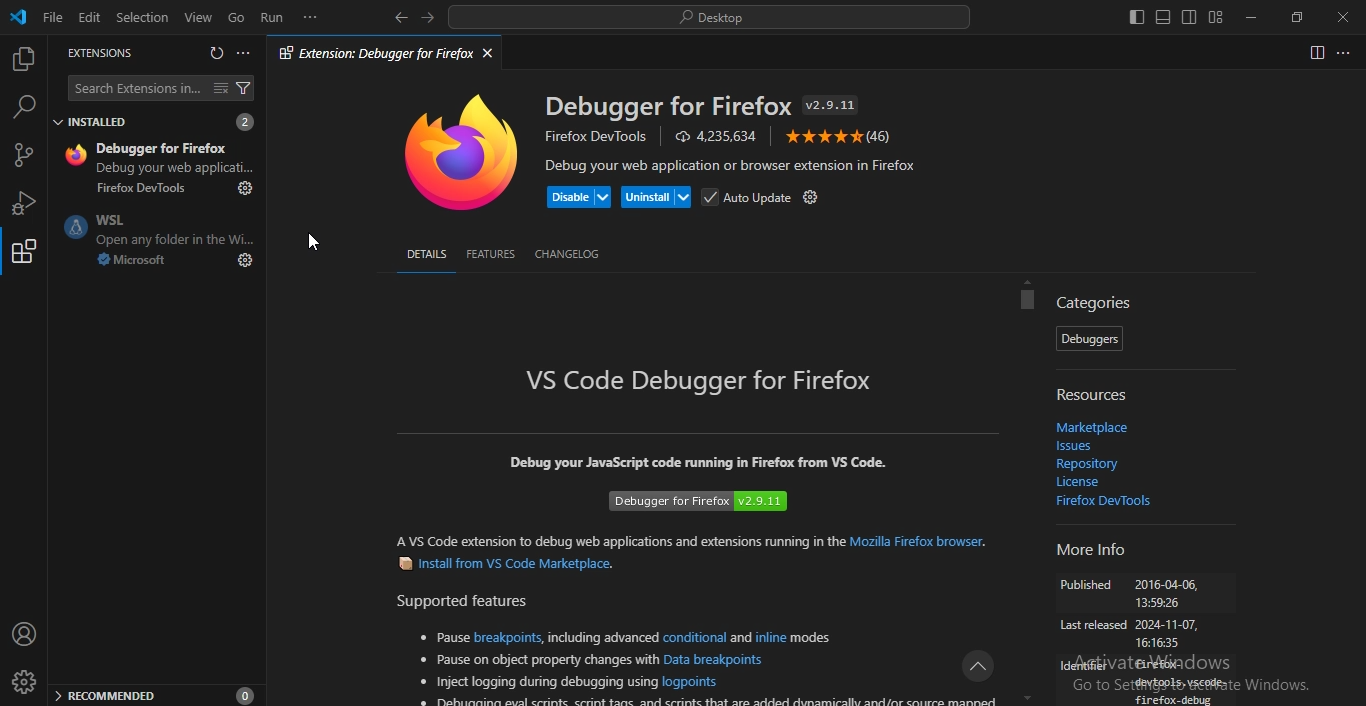 The image size is (1366, 706). Describe the element at coordinates (1294, 19) in the screenshot. I see `restore window` at that location.